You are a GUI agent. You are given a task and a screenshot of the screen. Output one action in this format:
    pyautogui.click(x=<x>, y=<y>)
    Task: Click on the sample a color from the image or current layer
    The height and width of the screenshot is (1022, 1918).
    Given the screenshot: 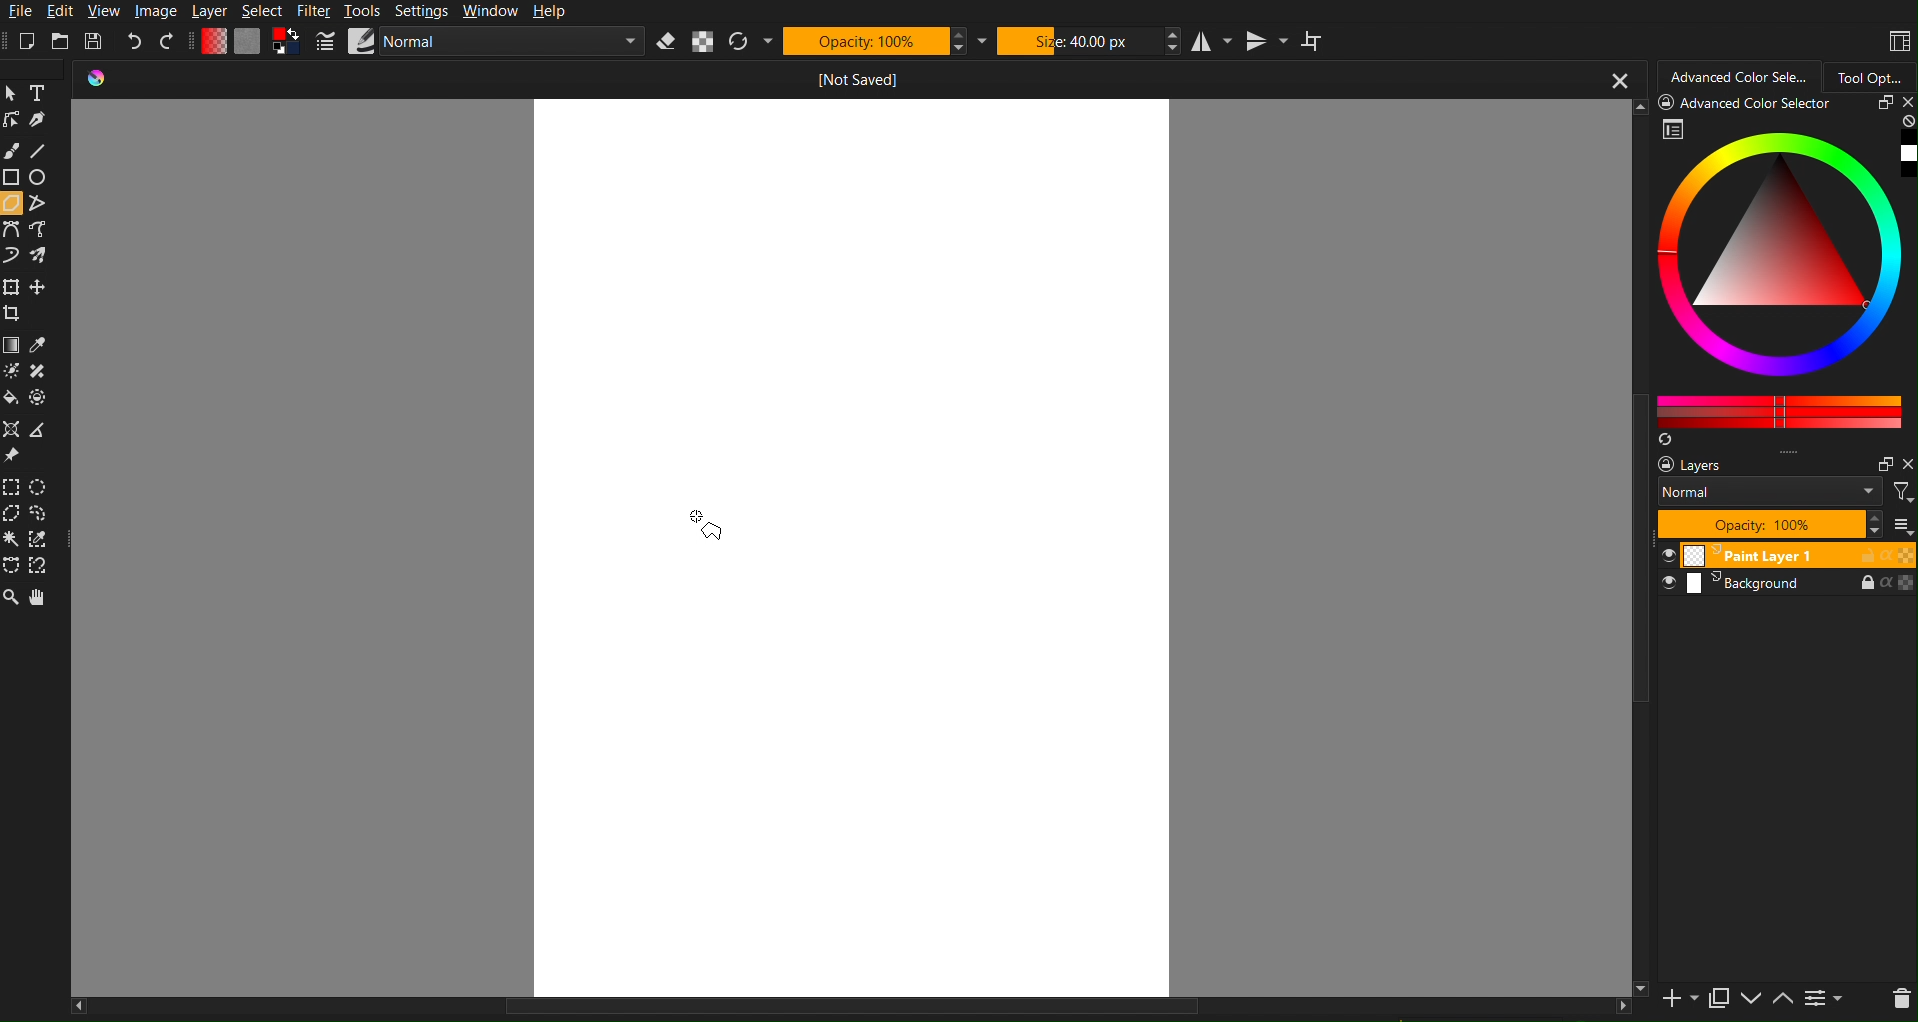 What is the action you would take?
    pyautogui.click(x=42, y=342)
    